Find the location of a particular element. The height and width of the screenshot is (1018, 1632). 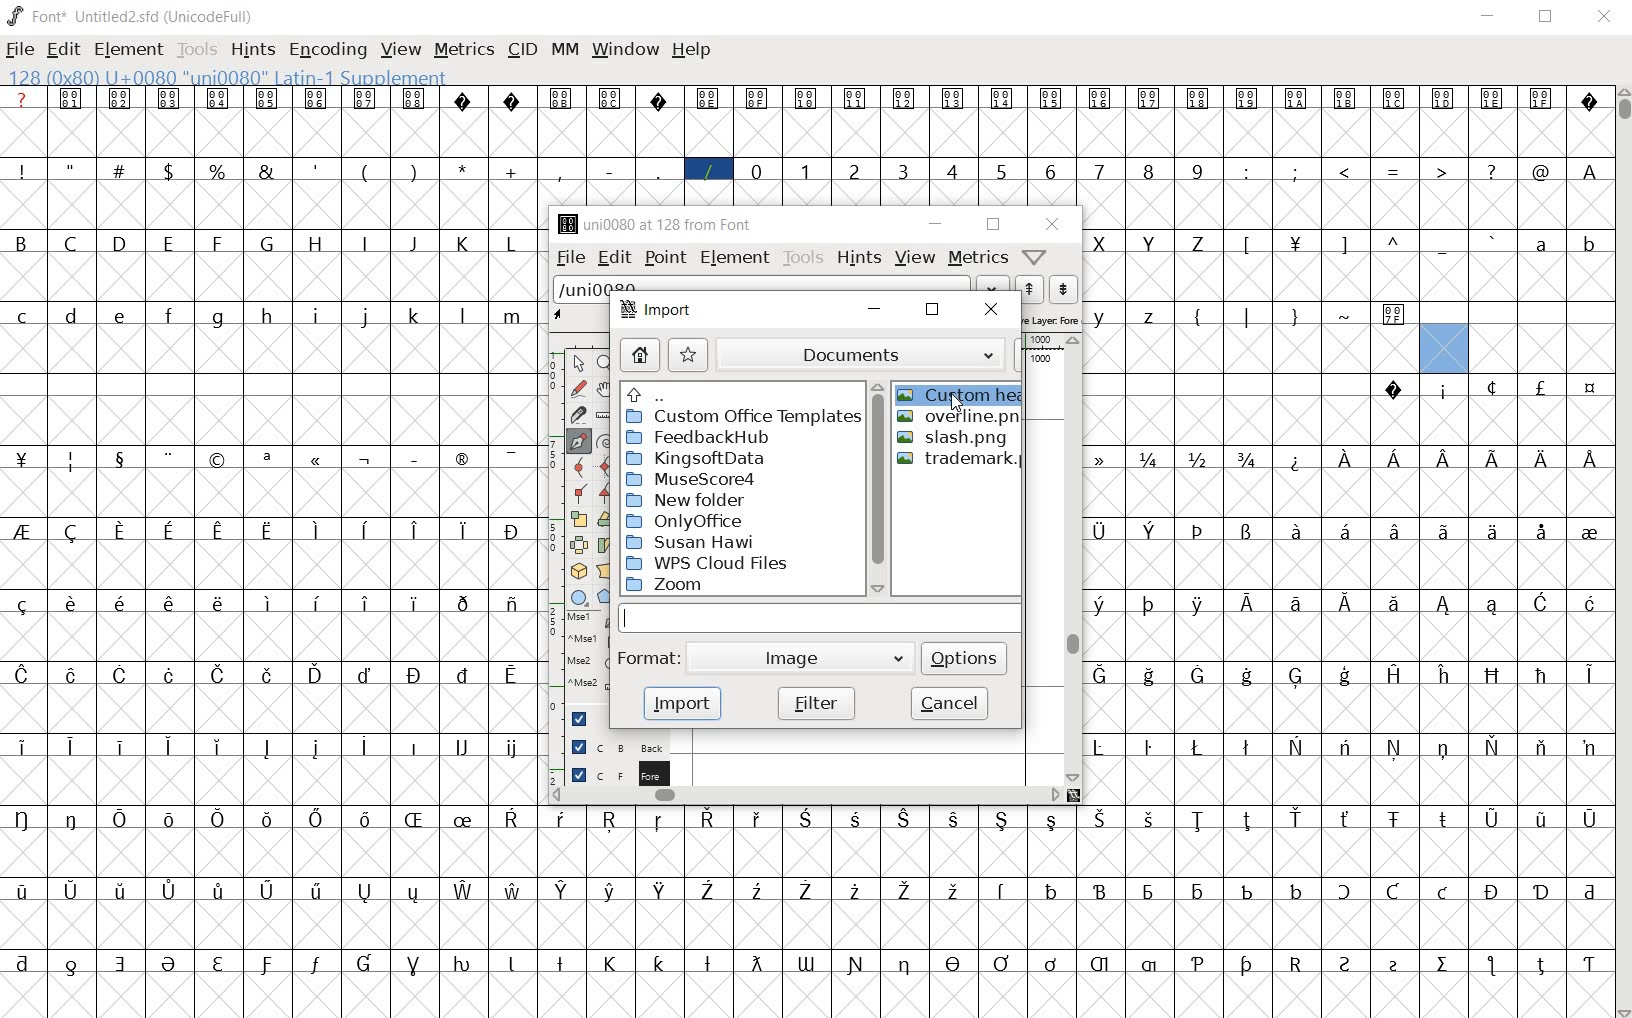

glyph is located at coordinates (558, 172).